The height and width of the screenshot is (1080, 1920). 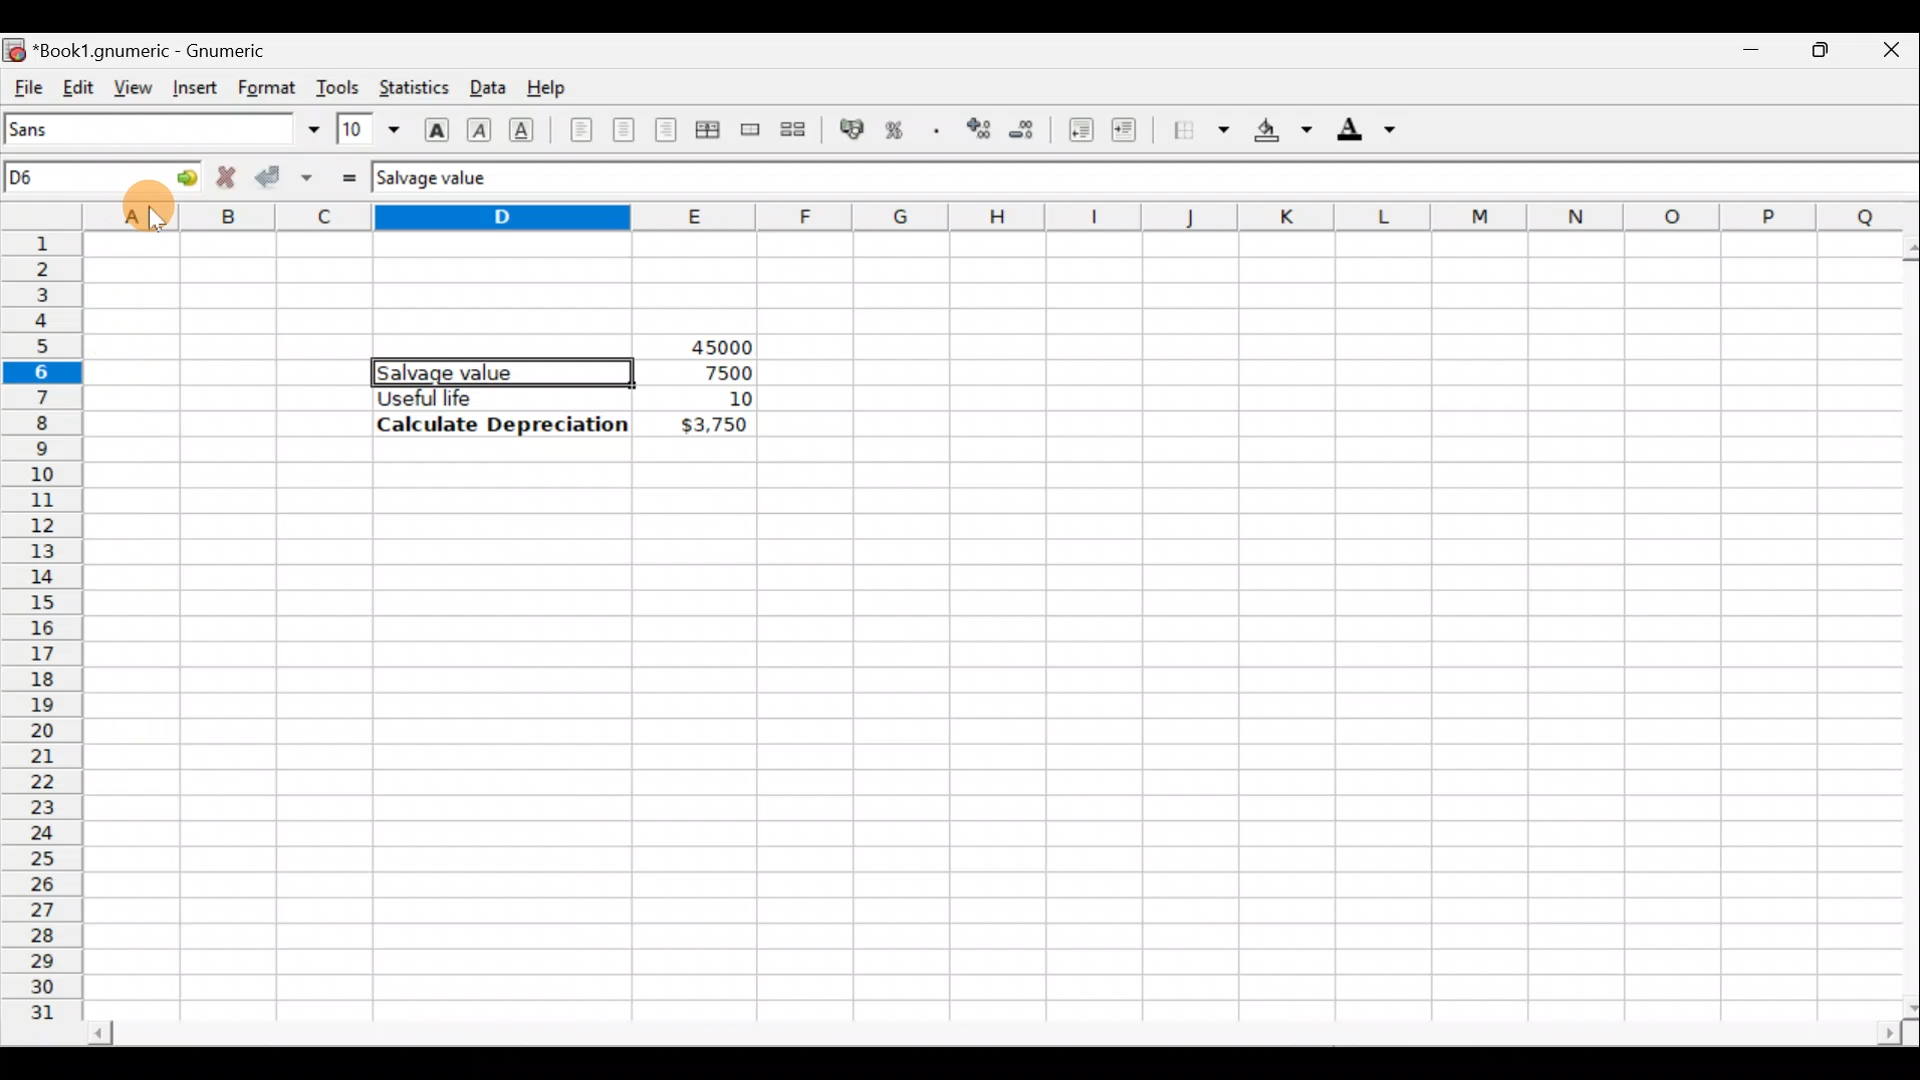 I want to click on Font name - Sans, so click(x=158, y=130).